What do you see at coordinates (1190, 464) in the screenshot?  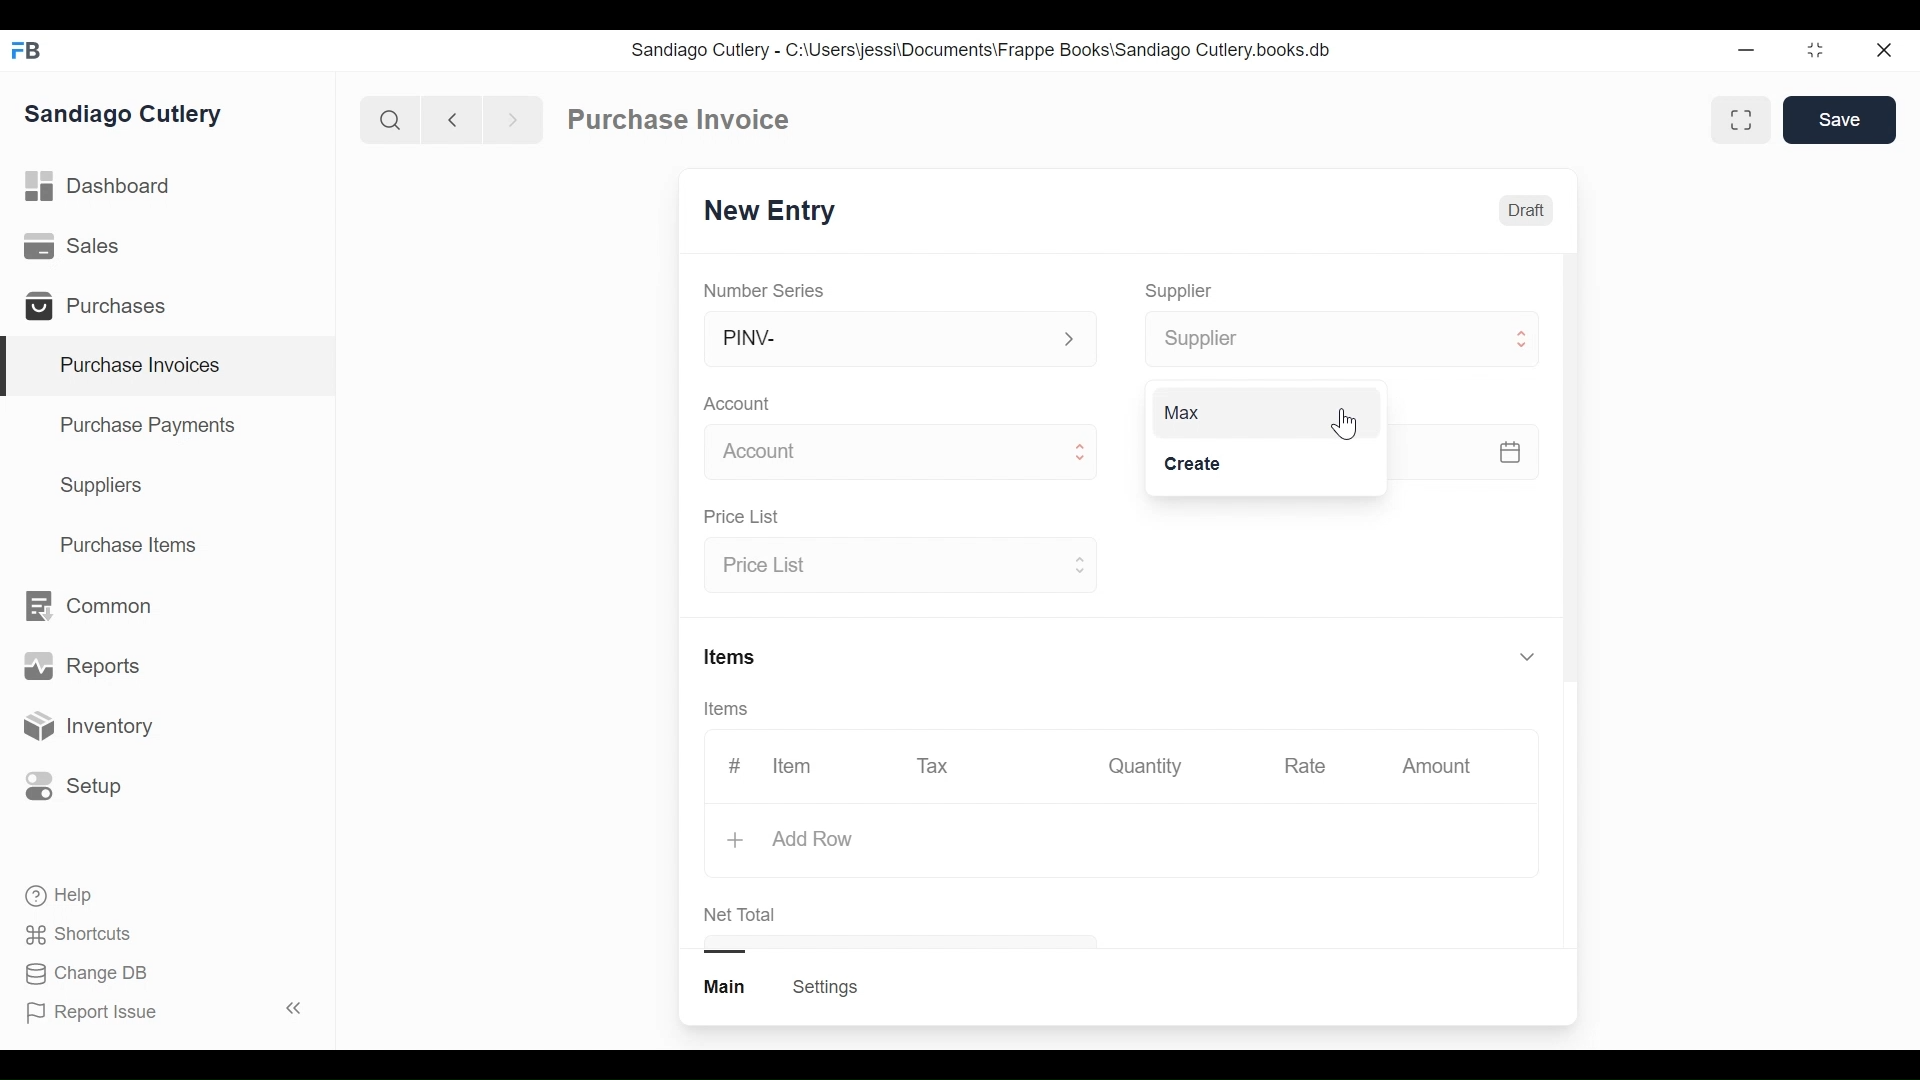 I see `Create` at bounding box center [1190, 464].